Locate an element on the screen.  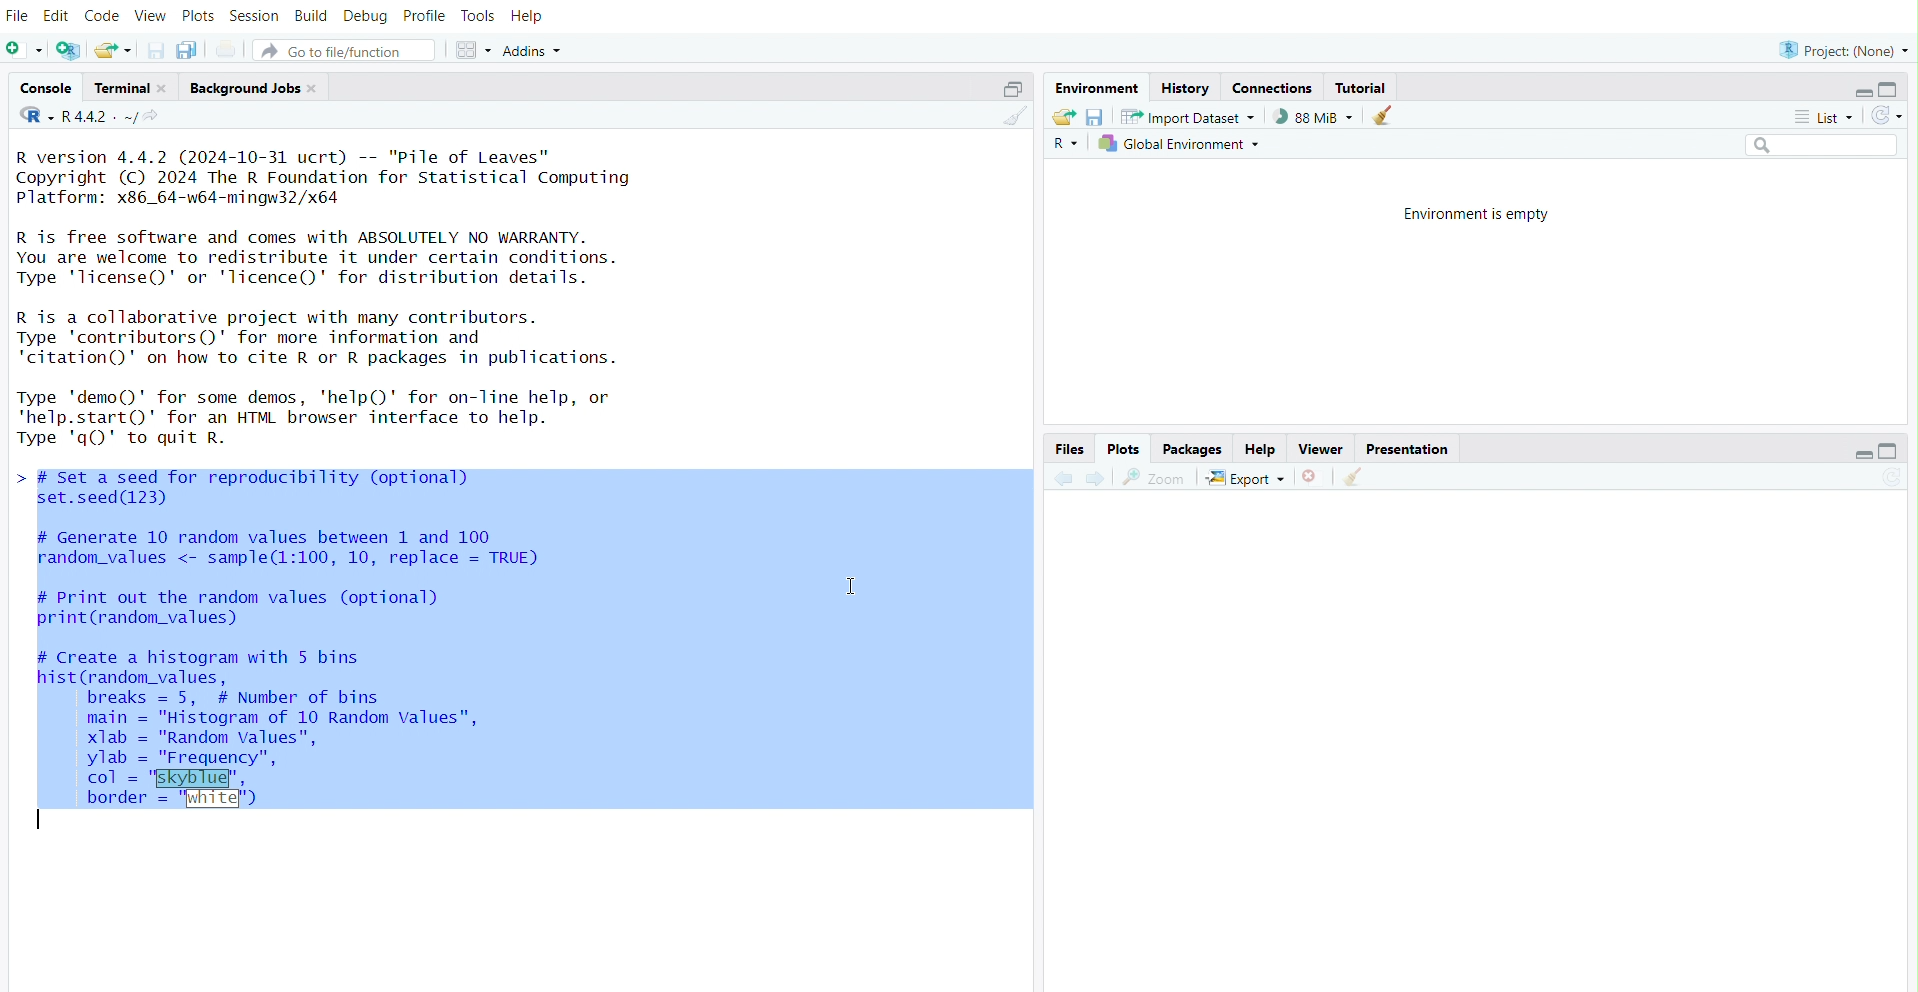
connections is located at coordinates (1273, 86).